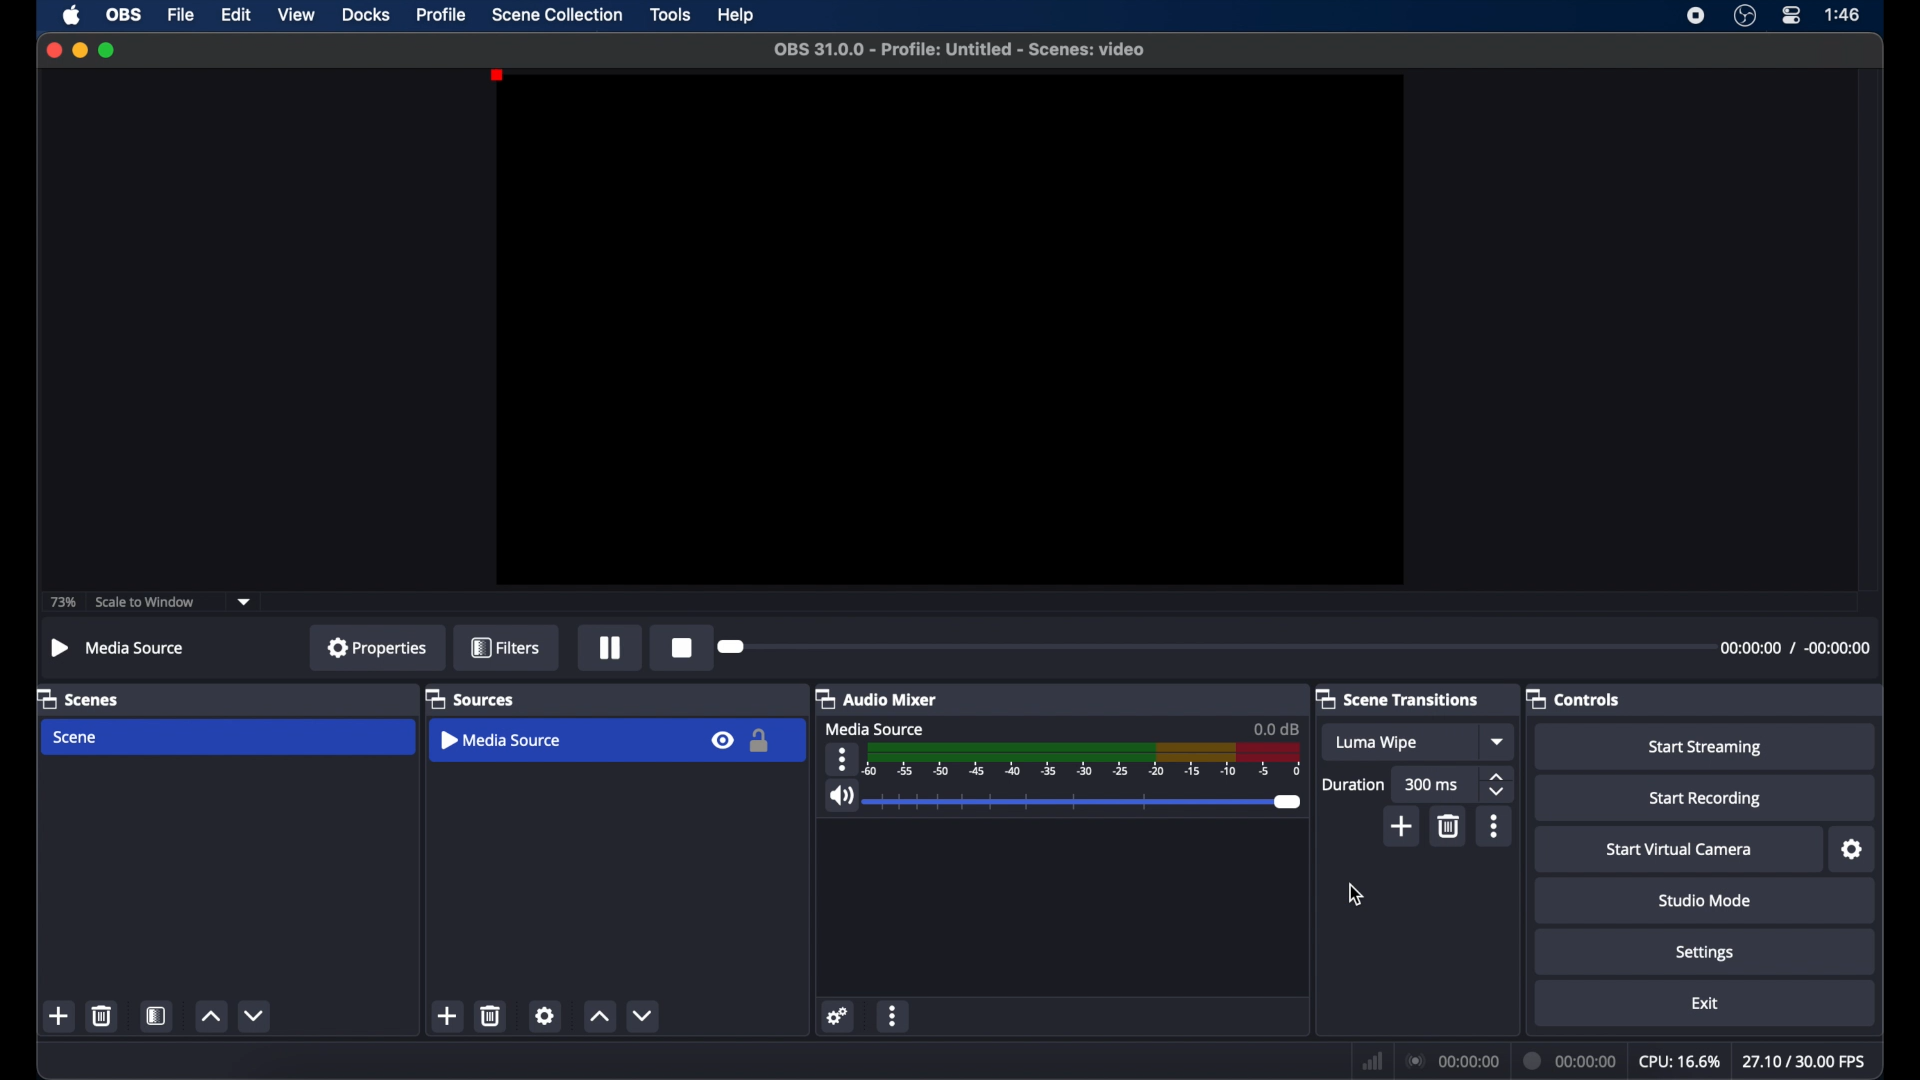  Describe the element at coordinates (1696, 16) in the screenshot. I see `screen recorder icon` at that location.